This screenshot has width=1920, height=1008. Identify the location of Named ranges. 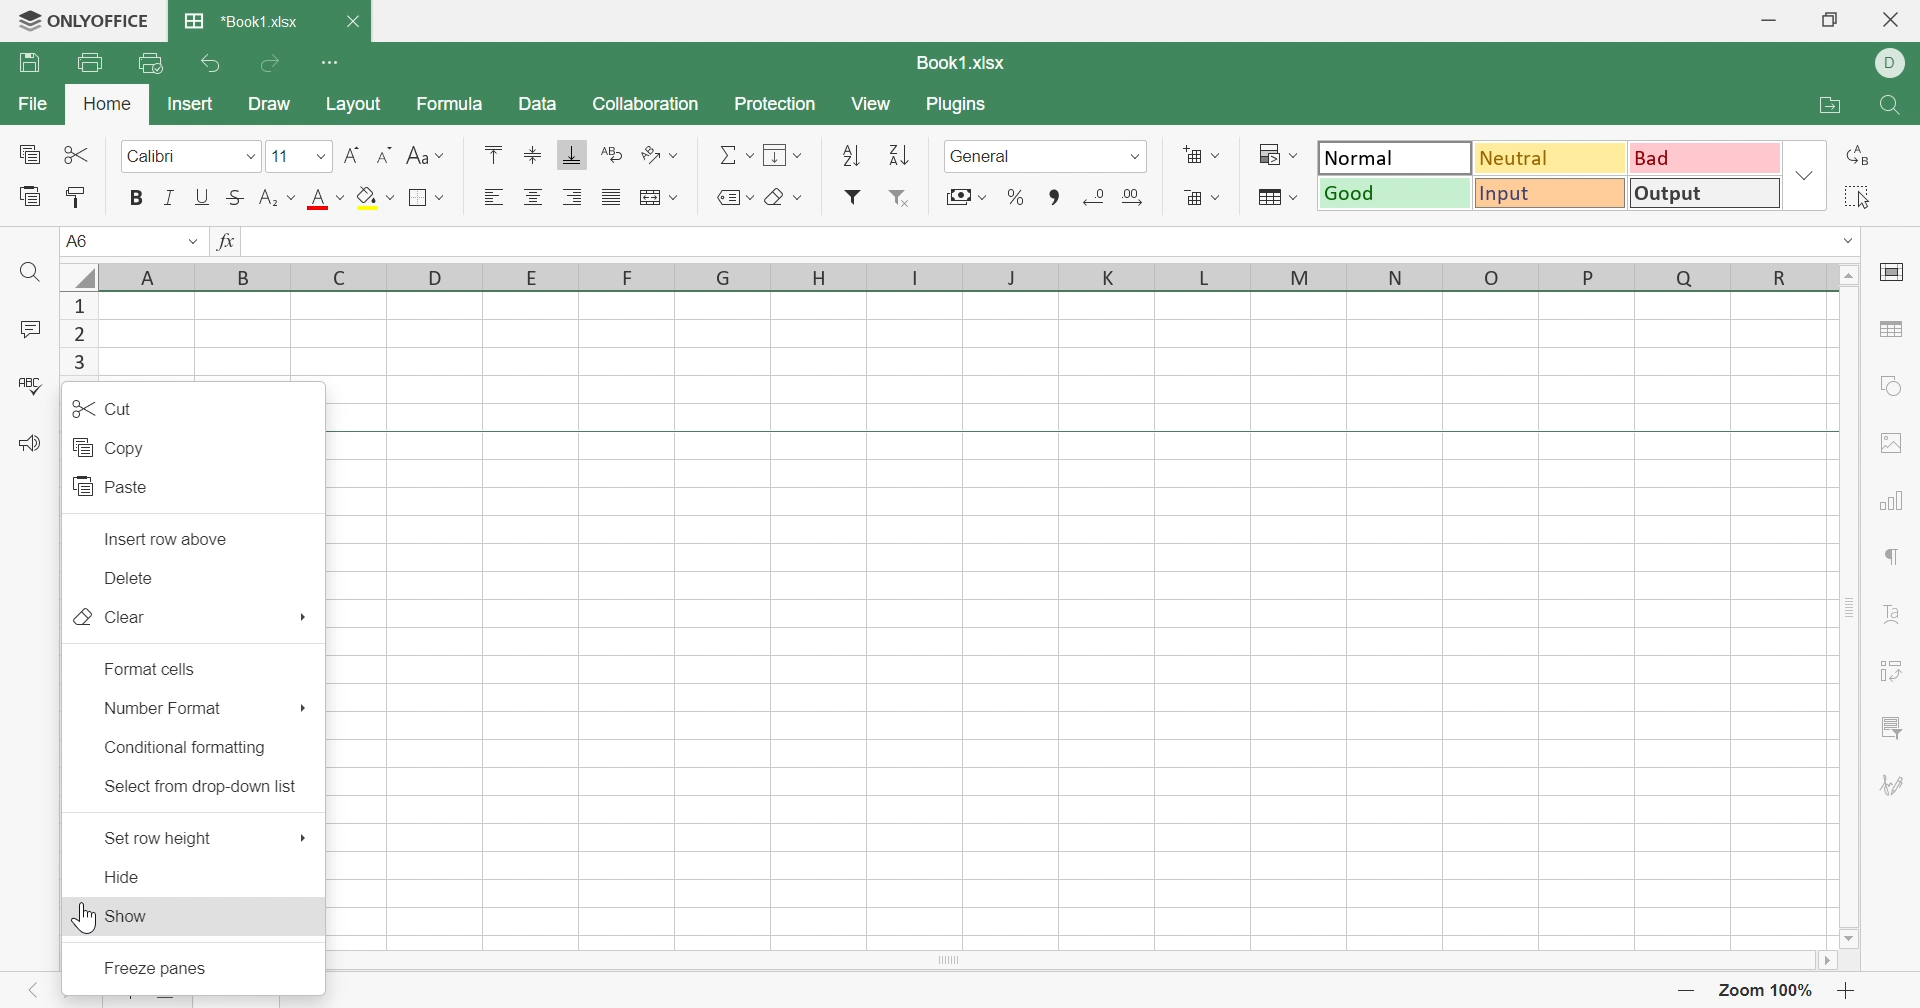
(736, 197).